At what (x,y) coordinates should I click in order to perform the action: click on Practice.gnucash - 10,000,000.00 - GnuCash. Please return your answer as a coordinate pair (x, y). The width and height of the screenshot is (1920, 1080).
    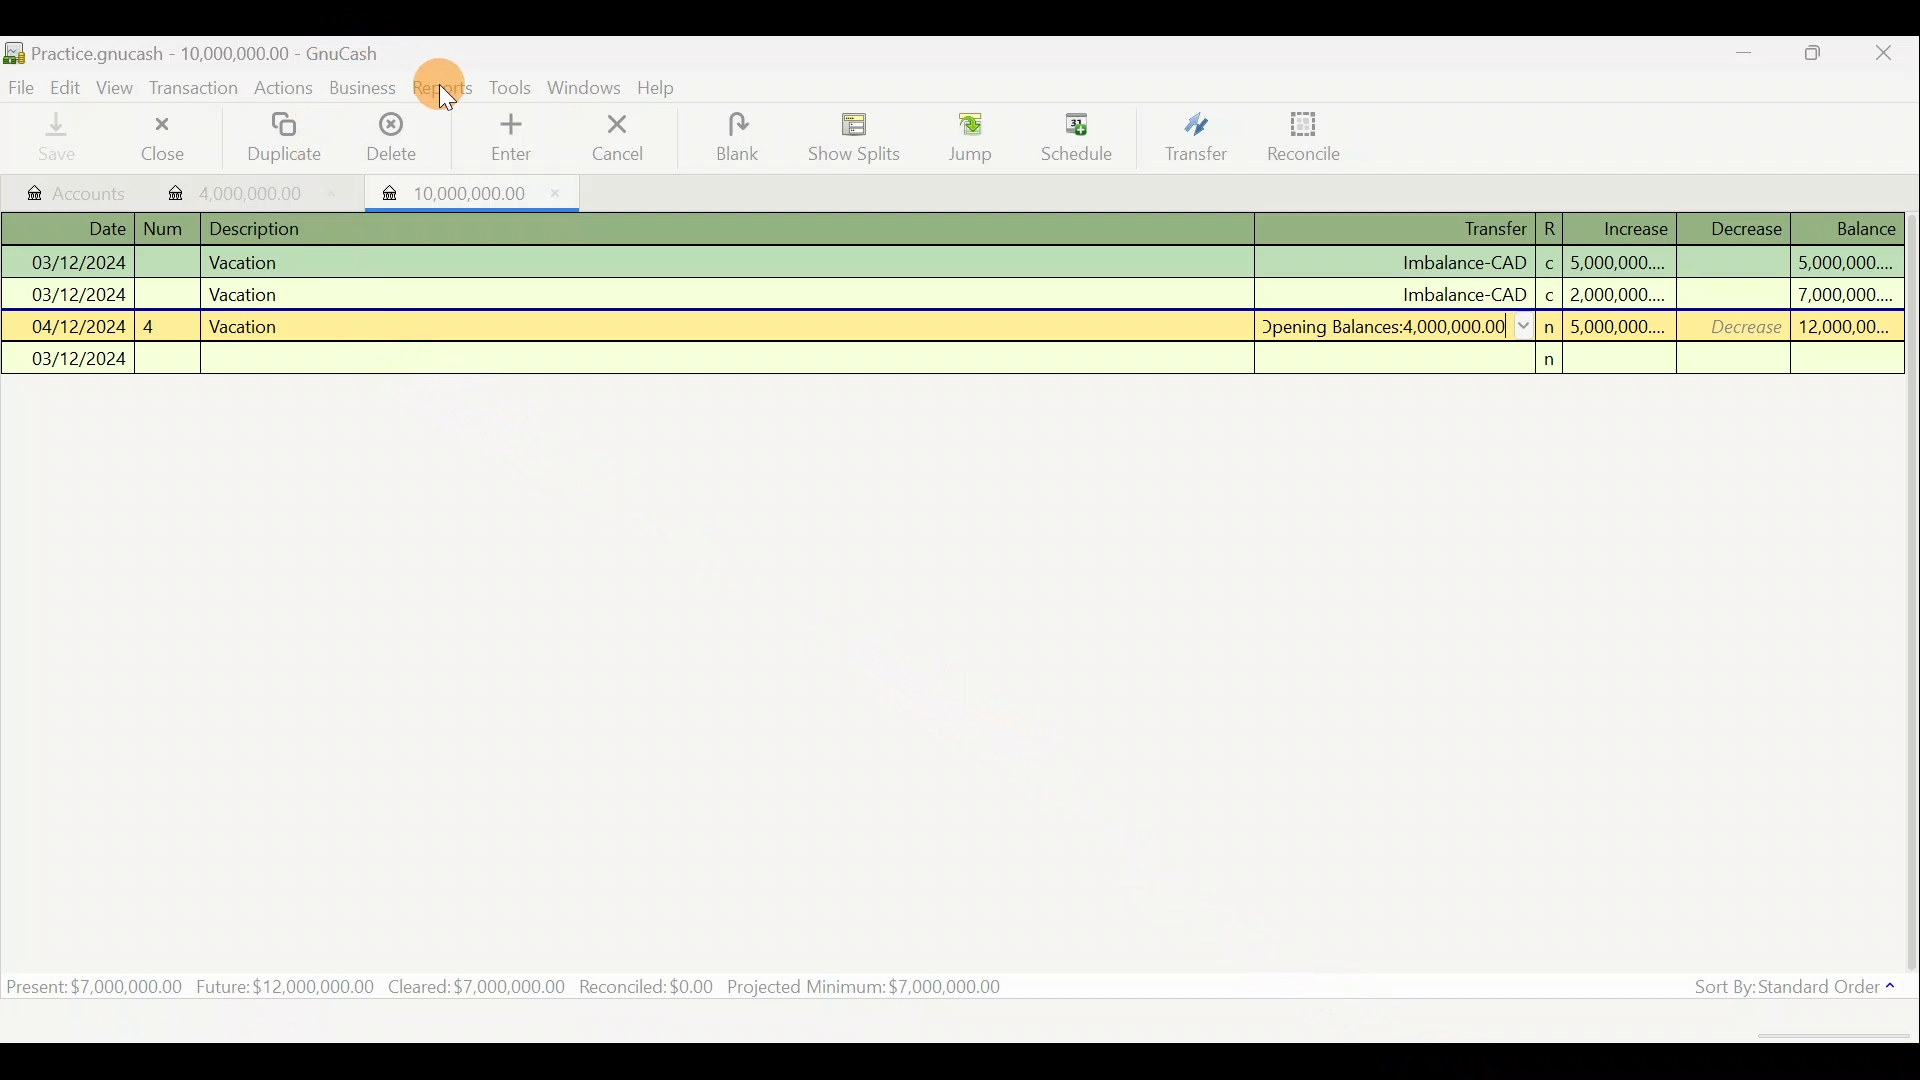
    Looking at the image, I should click on (194, 52).